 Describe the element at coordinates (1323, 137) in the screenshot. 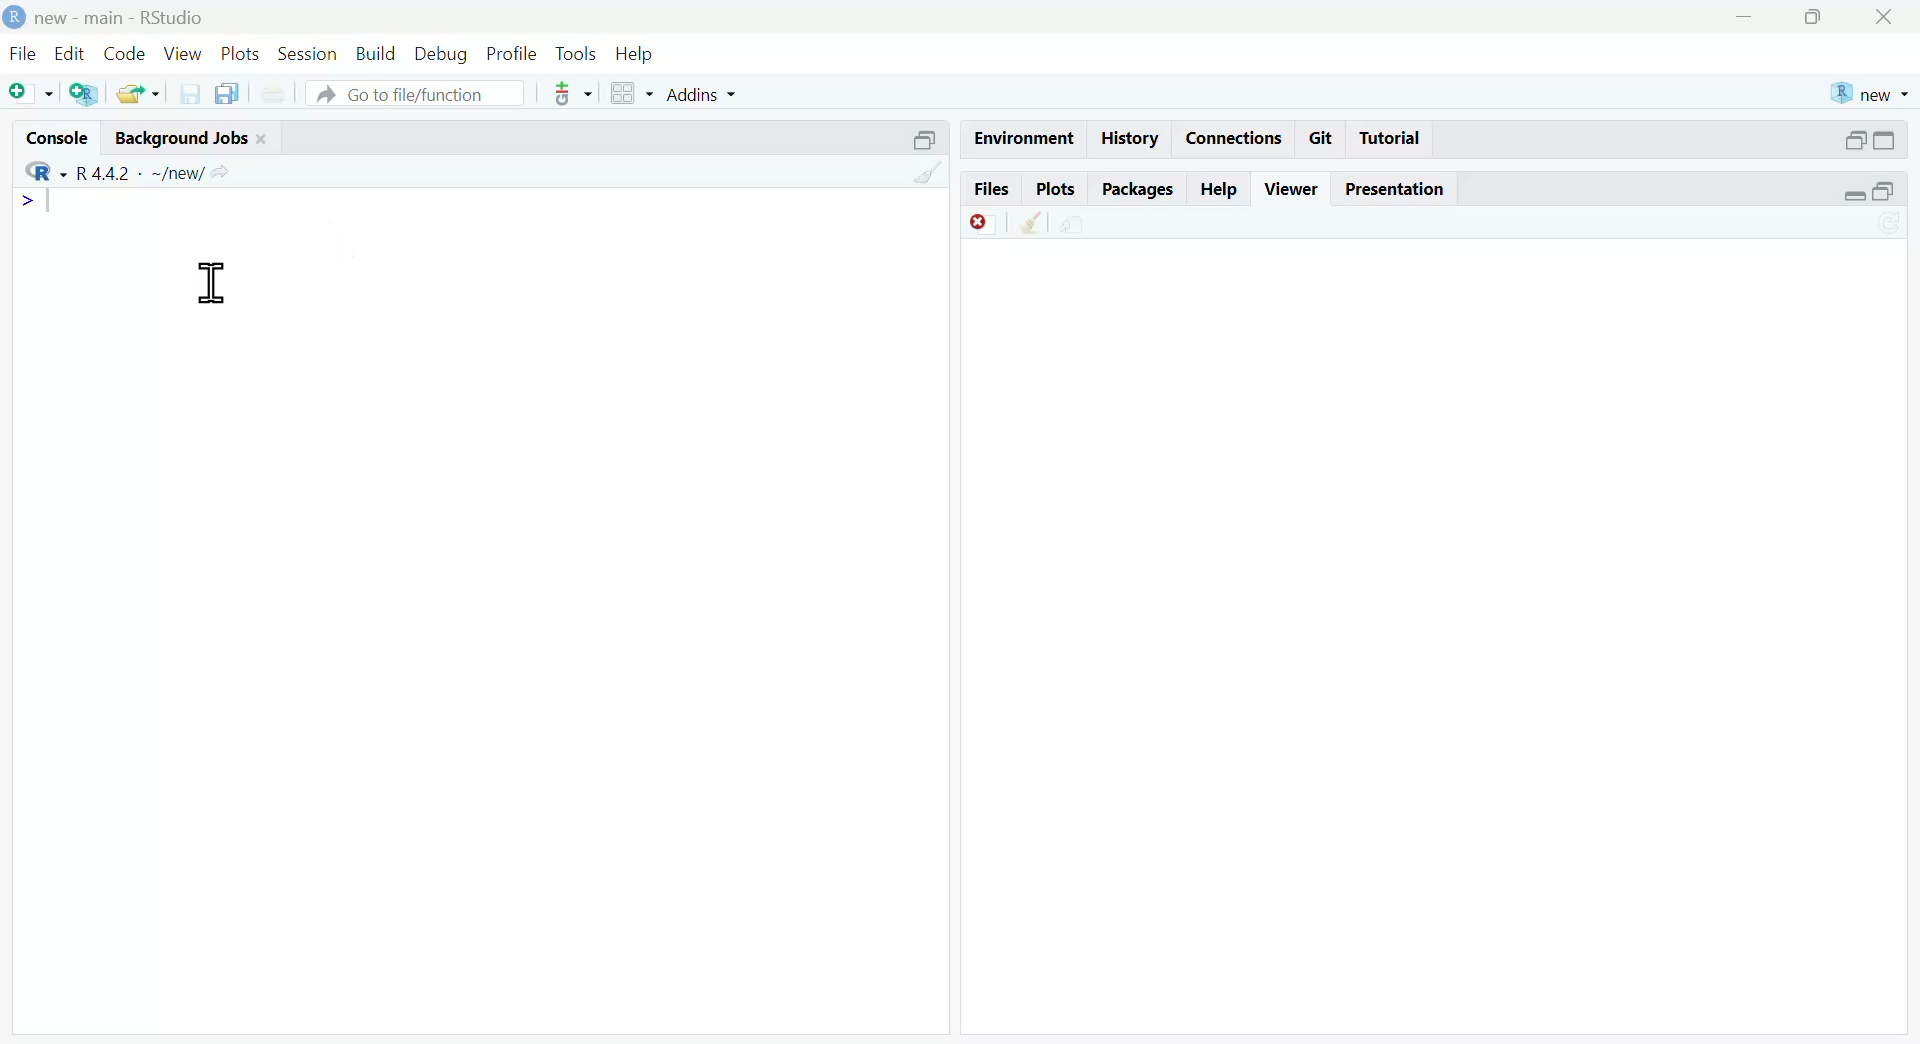

I see `Git` at that location.